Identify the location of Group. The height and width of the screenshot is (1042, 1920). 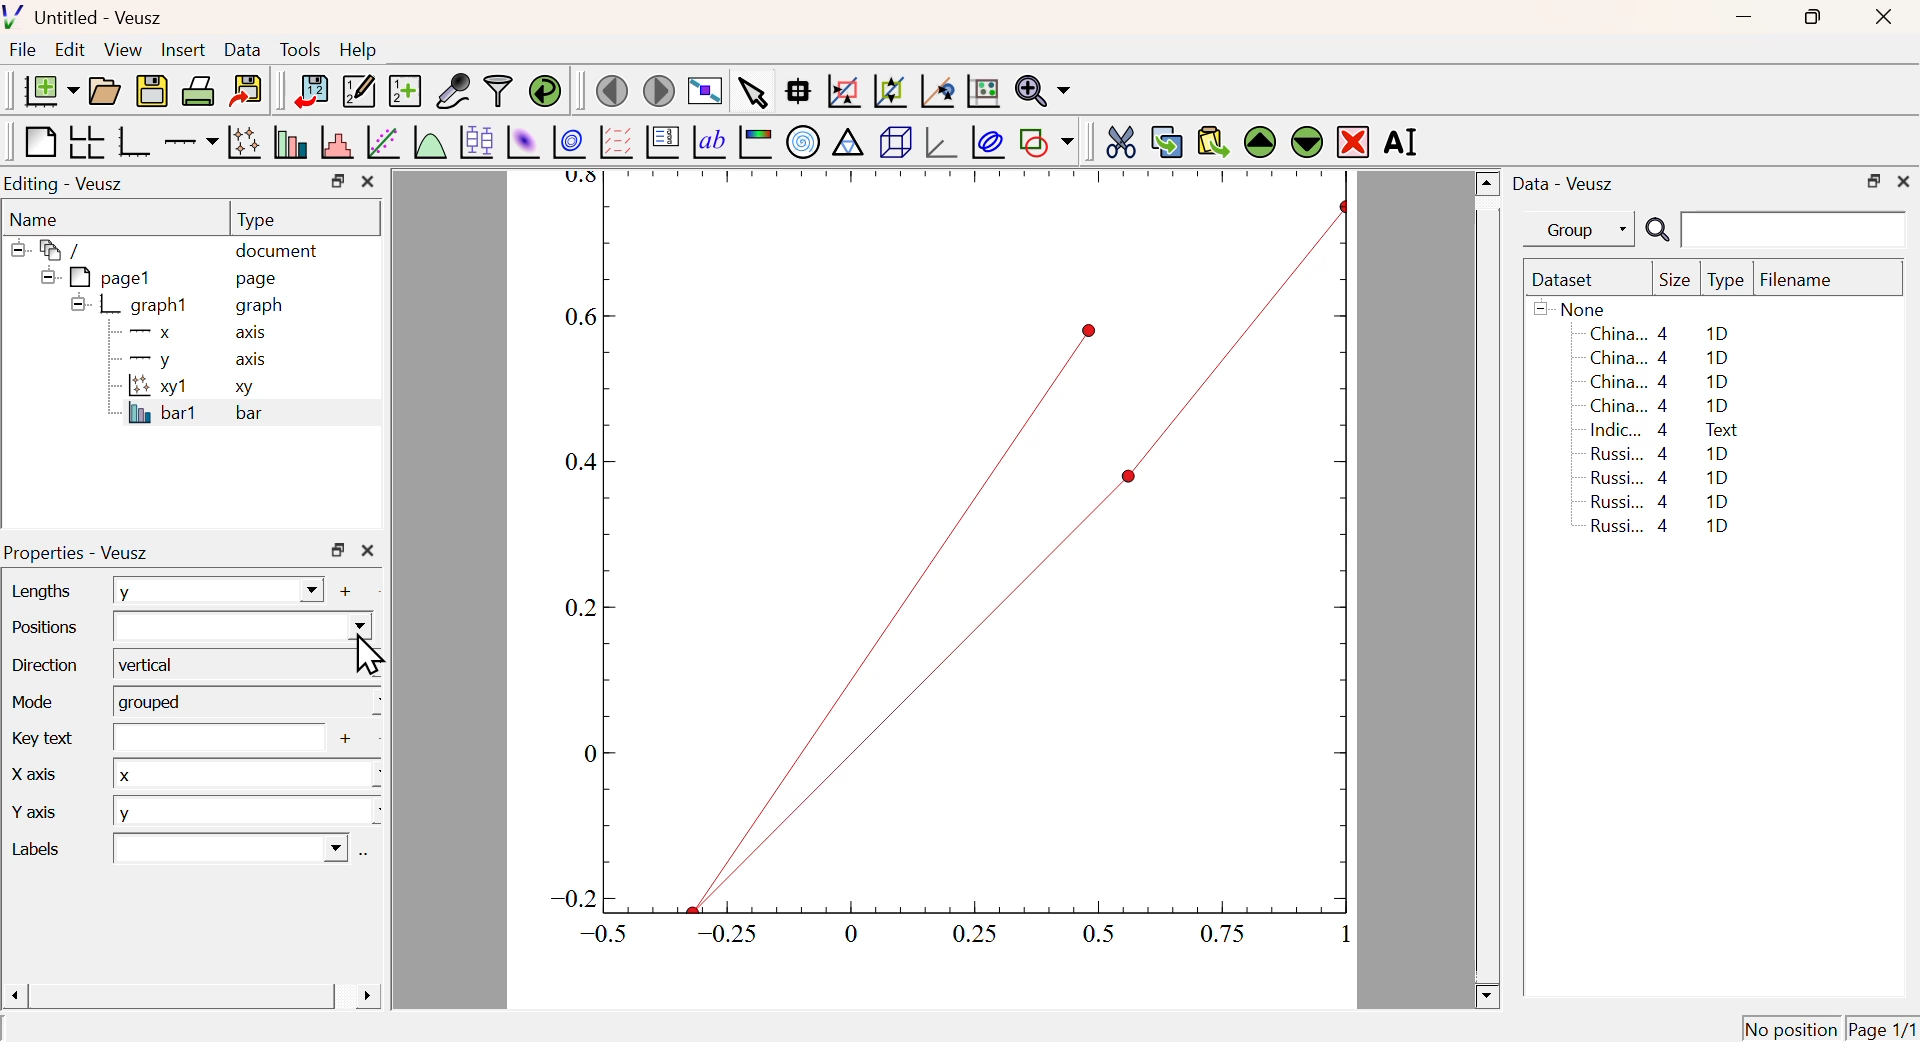
(1585, 231).